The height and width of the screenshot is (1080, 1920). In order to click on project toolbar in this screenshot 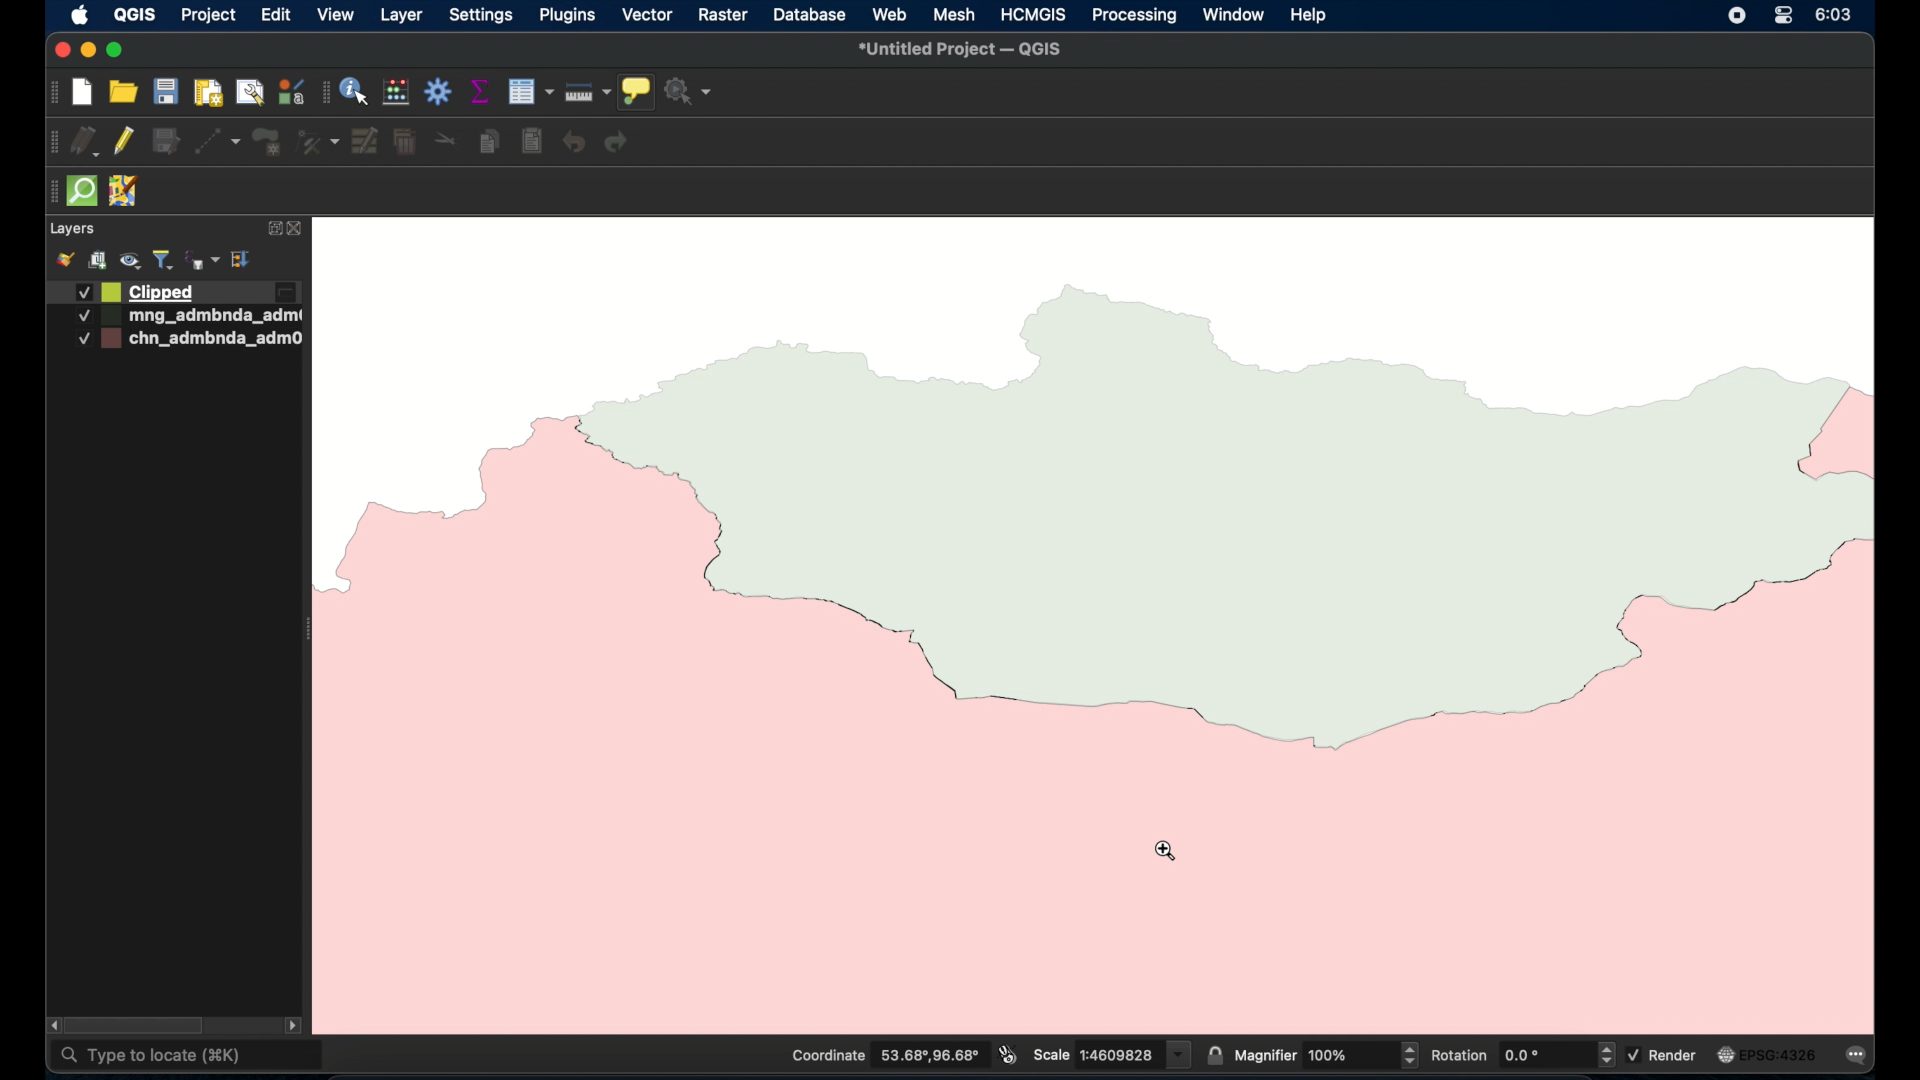, I will do `click(51, 93)`.